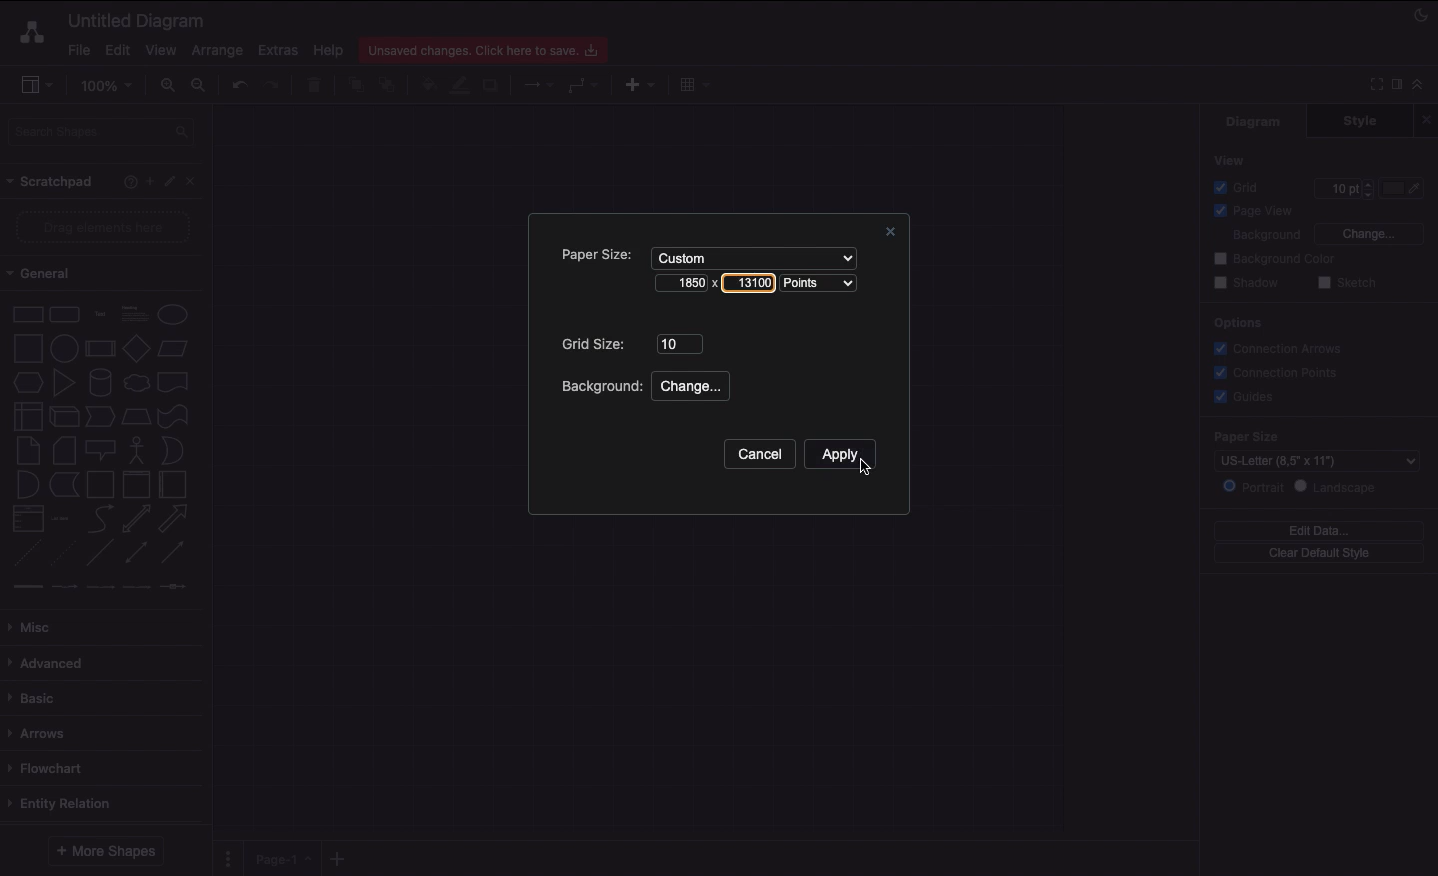 This screenshot has width=1438, height=876. Describe the element at coordinates (1339, 487) in the screenshot. I see `Landscape ` at that location.